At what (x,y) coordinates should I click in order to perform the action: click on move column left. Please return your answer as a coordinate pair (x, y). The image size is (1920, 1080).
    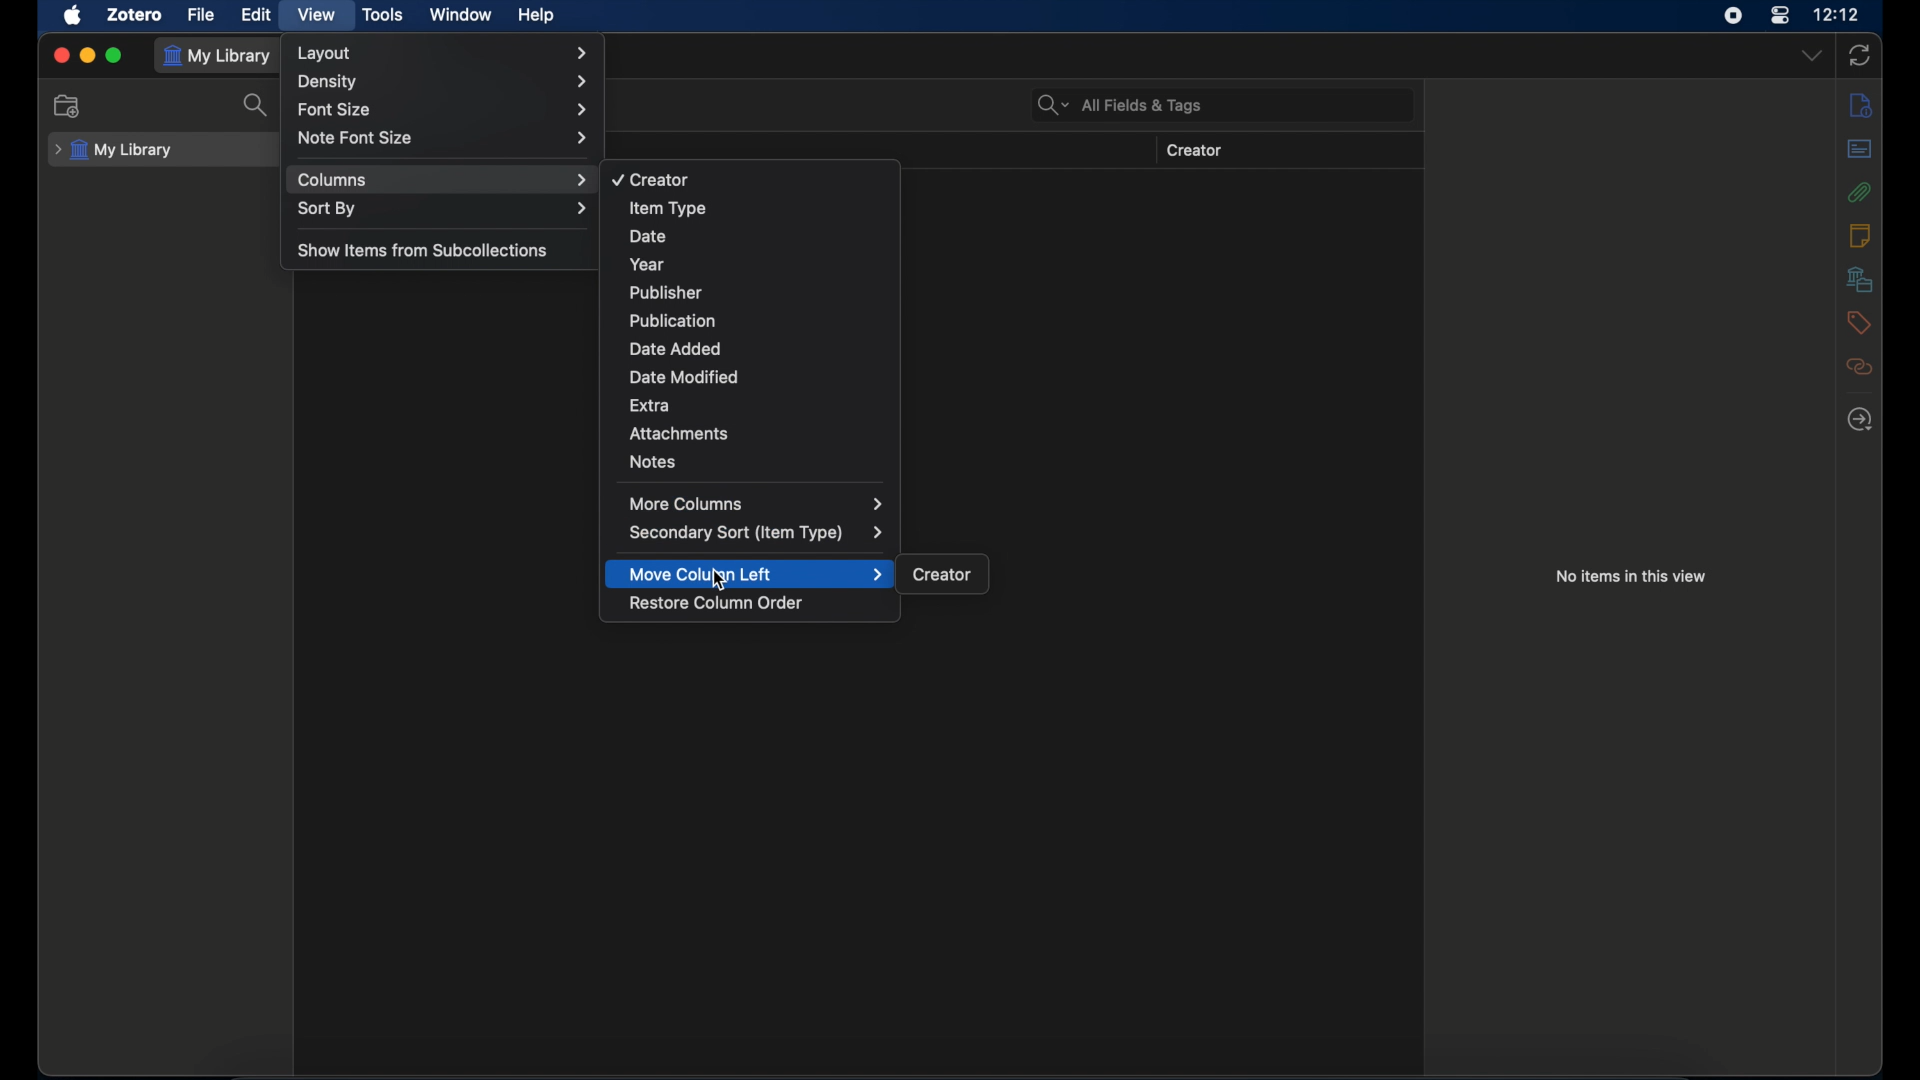
    Looking at the image, I should click on (757, 574).